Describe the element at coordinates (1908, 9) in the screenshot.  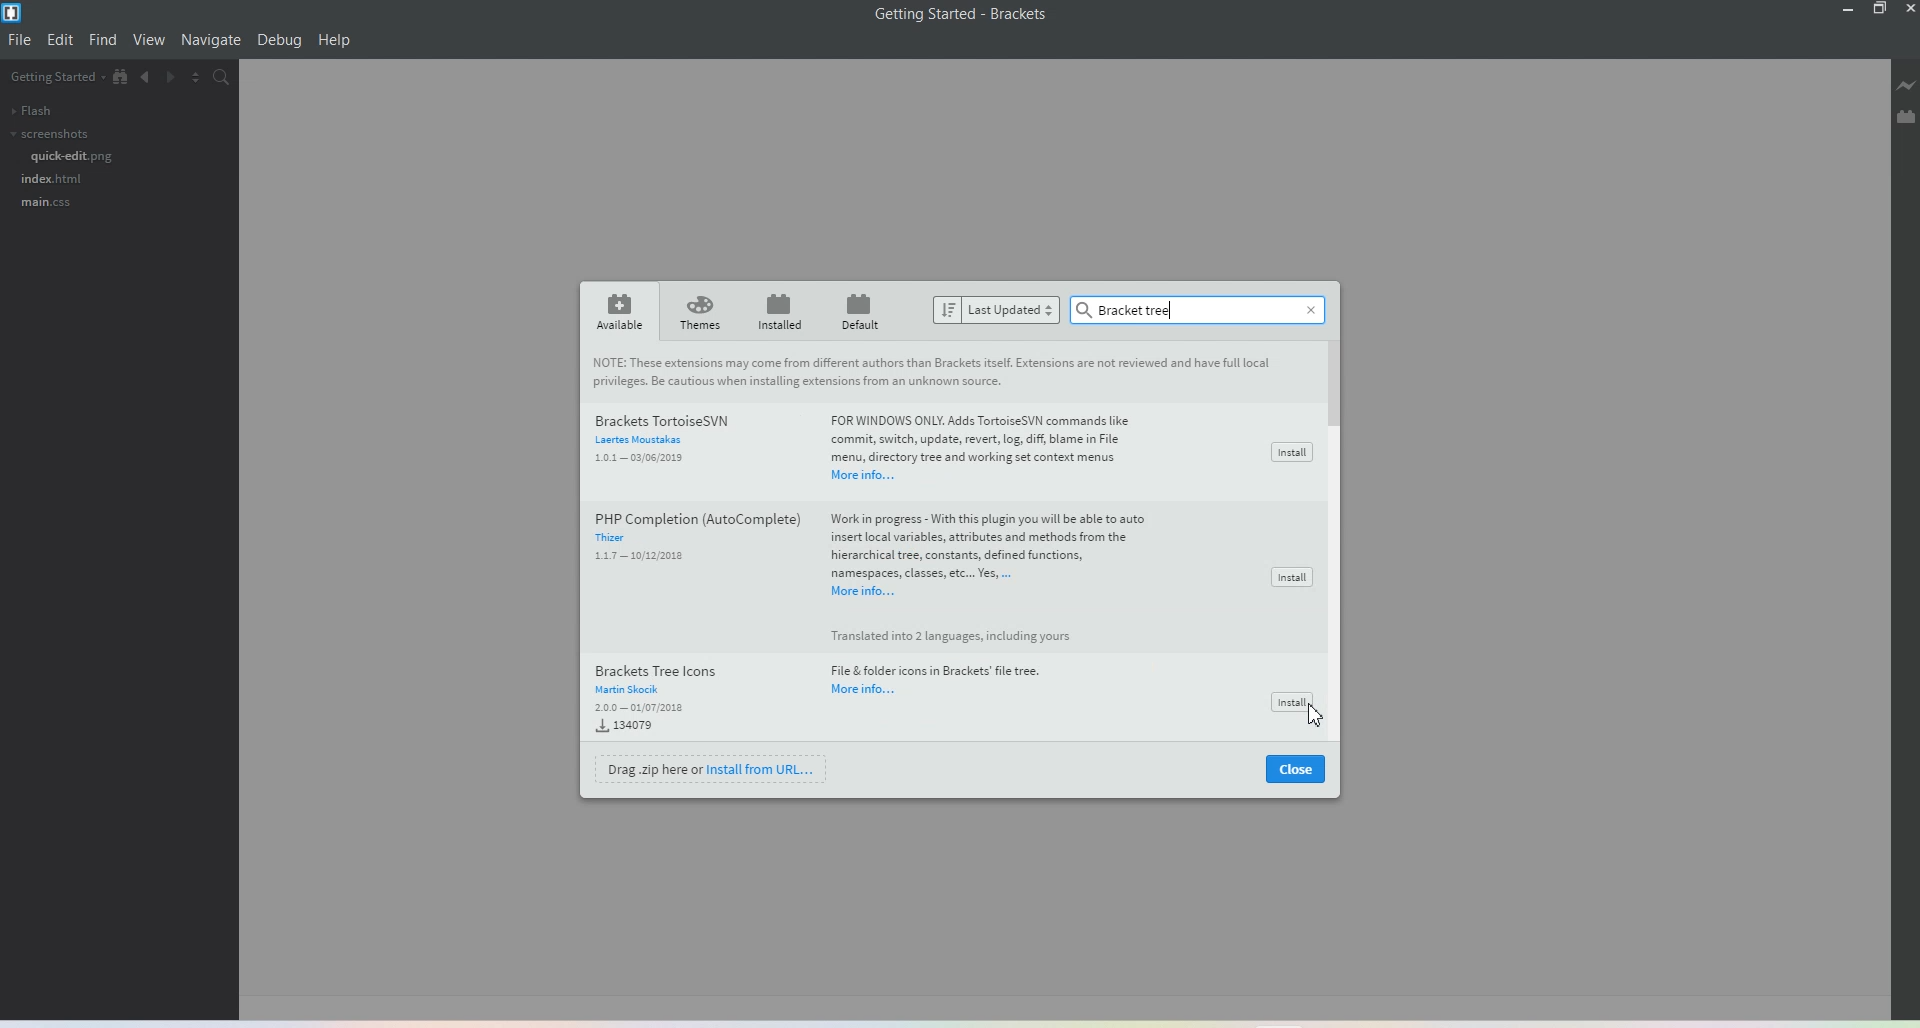
I see `Close` at that location.